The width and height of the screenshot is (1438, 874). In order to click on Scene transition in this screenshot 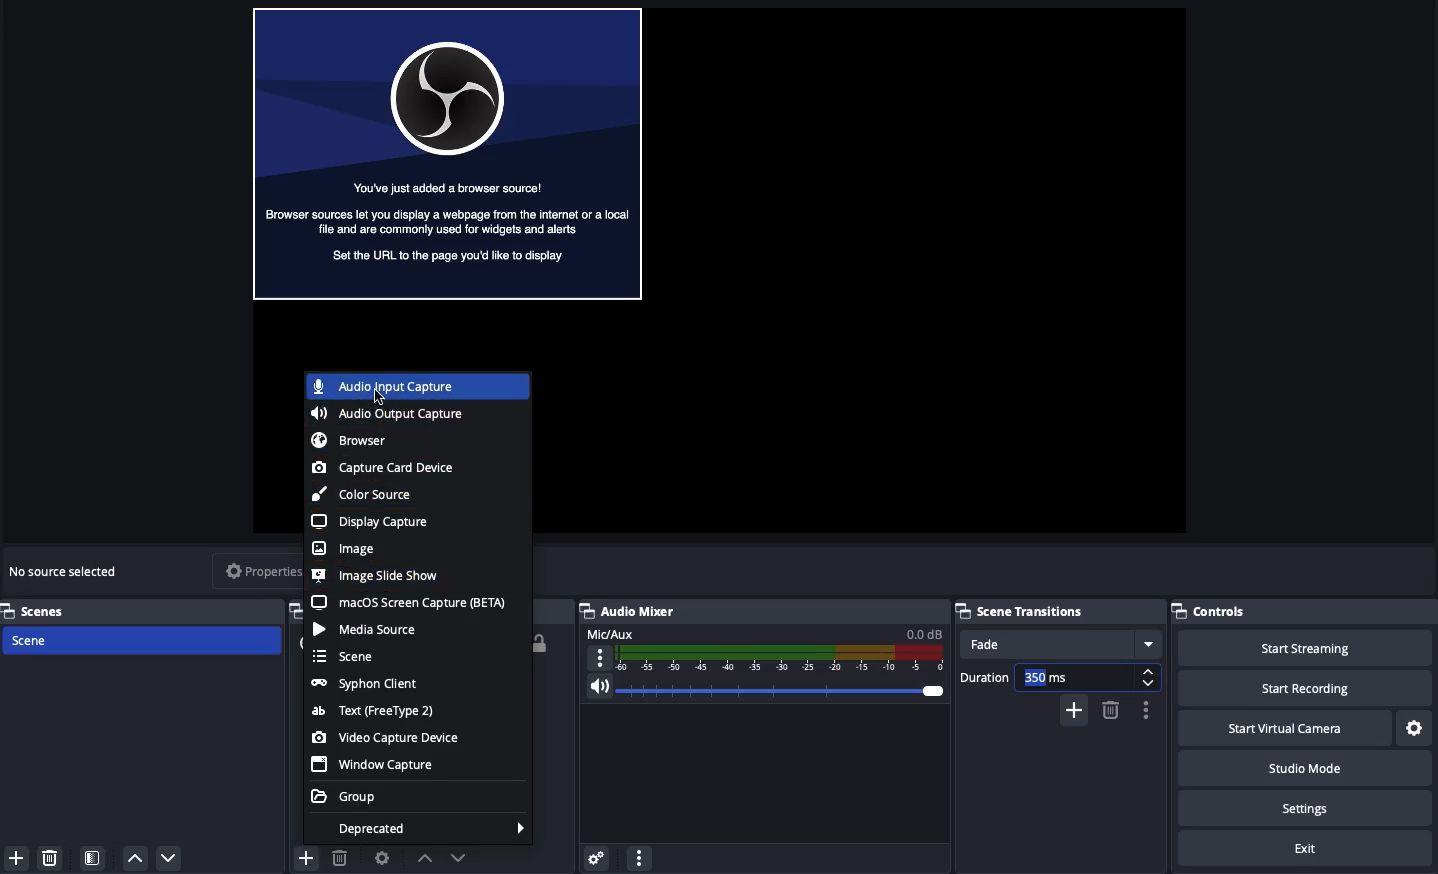, I will do `click(1054, 611)`.